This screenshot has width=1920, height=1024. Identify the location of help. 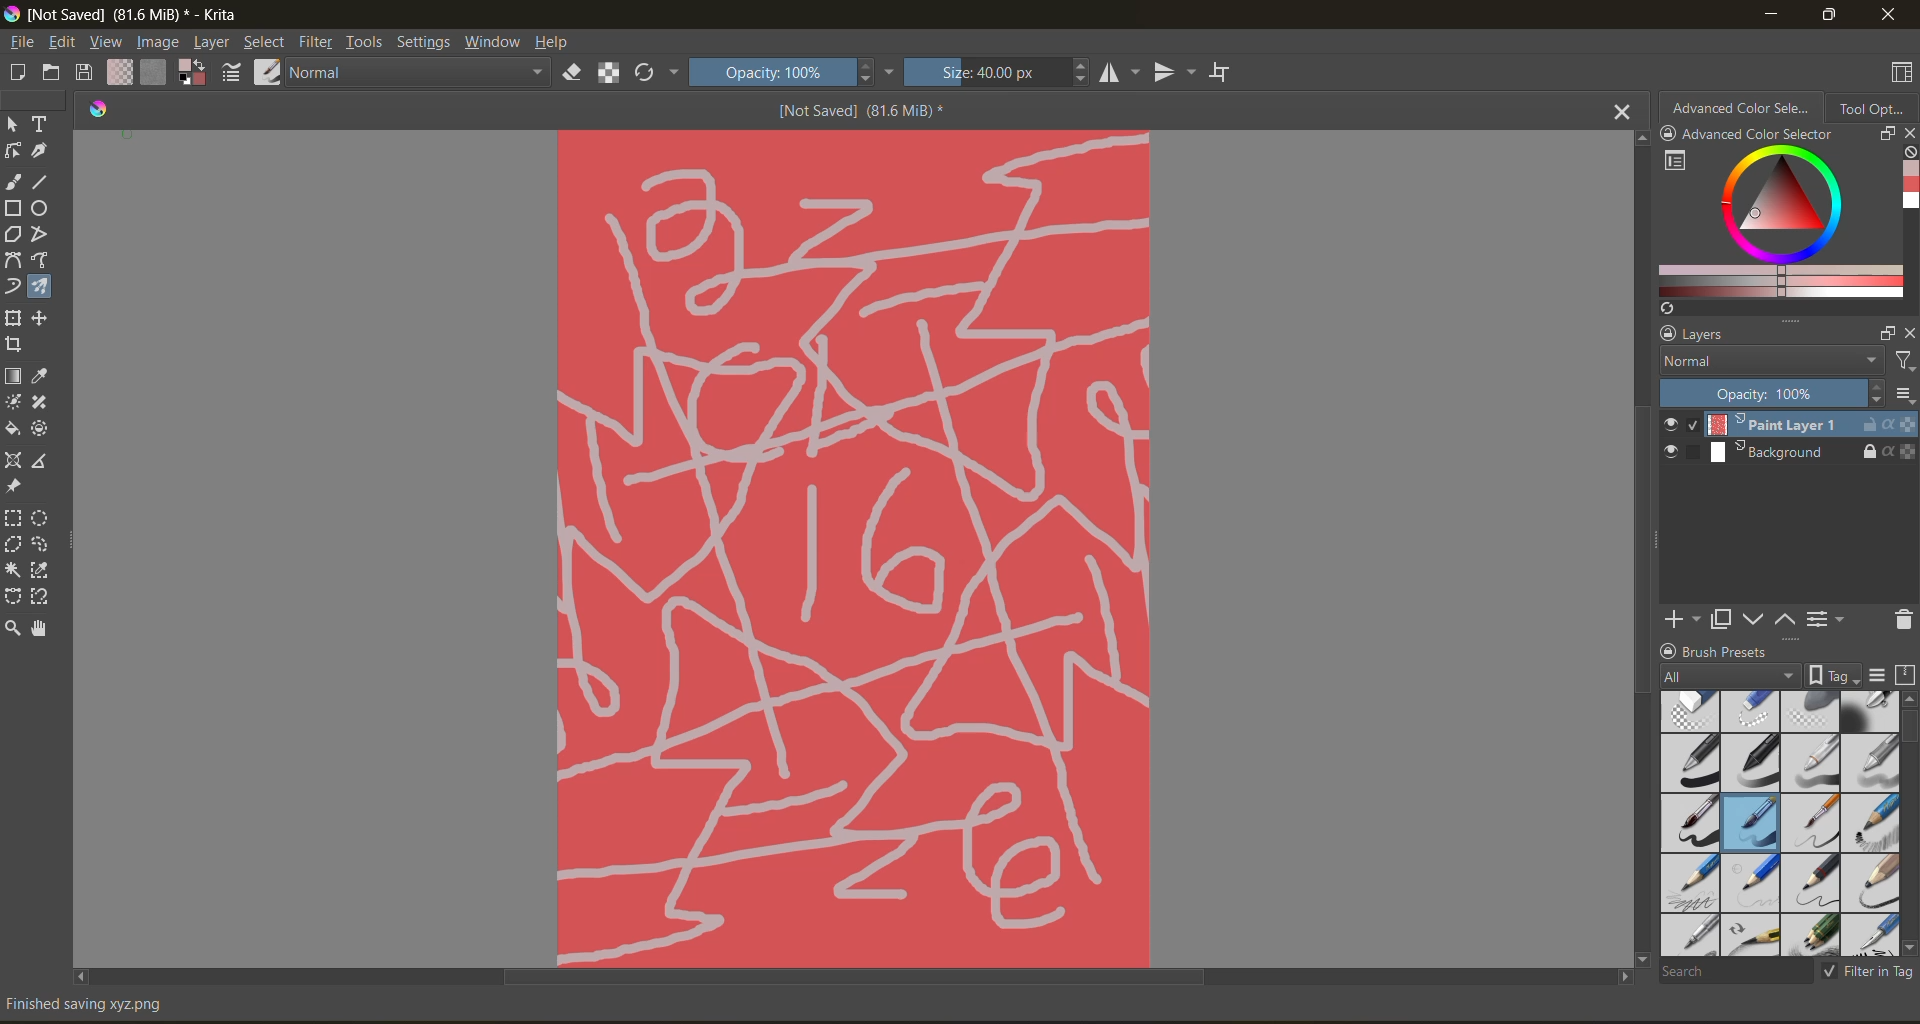
(552, 44).